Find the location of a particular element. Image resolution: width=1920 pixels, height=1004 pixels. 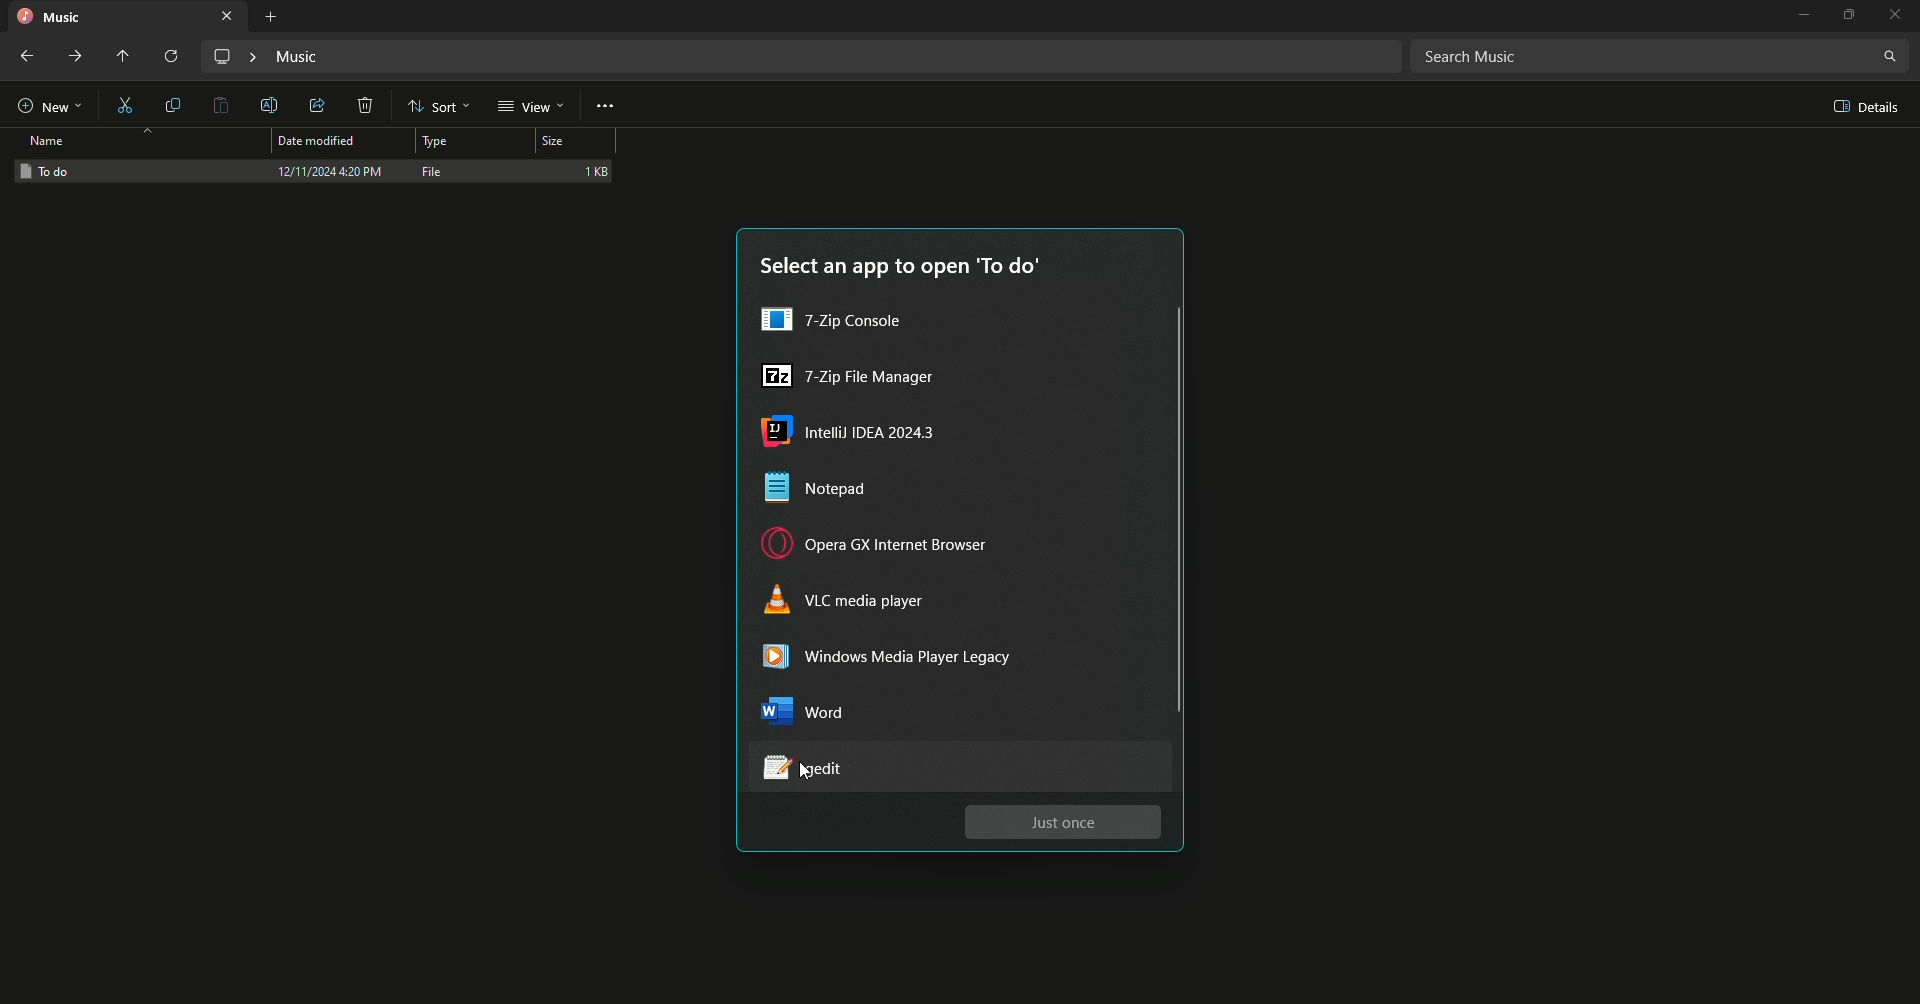

Type is located at coordinates (460, 141).